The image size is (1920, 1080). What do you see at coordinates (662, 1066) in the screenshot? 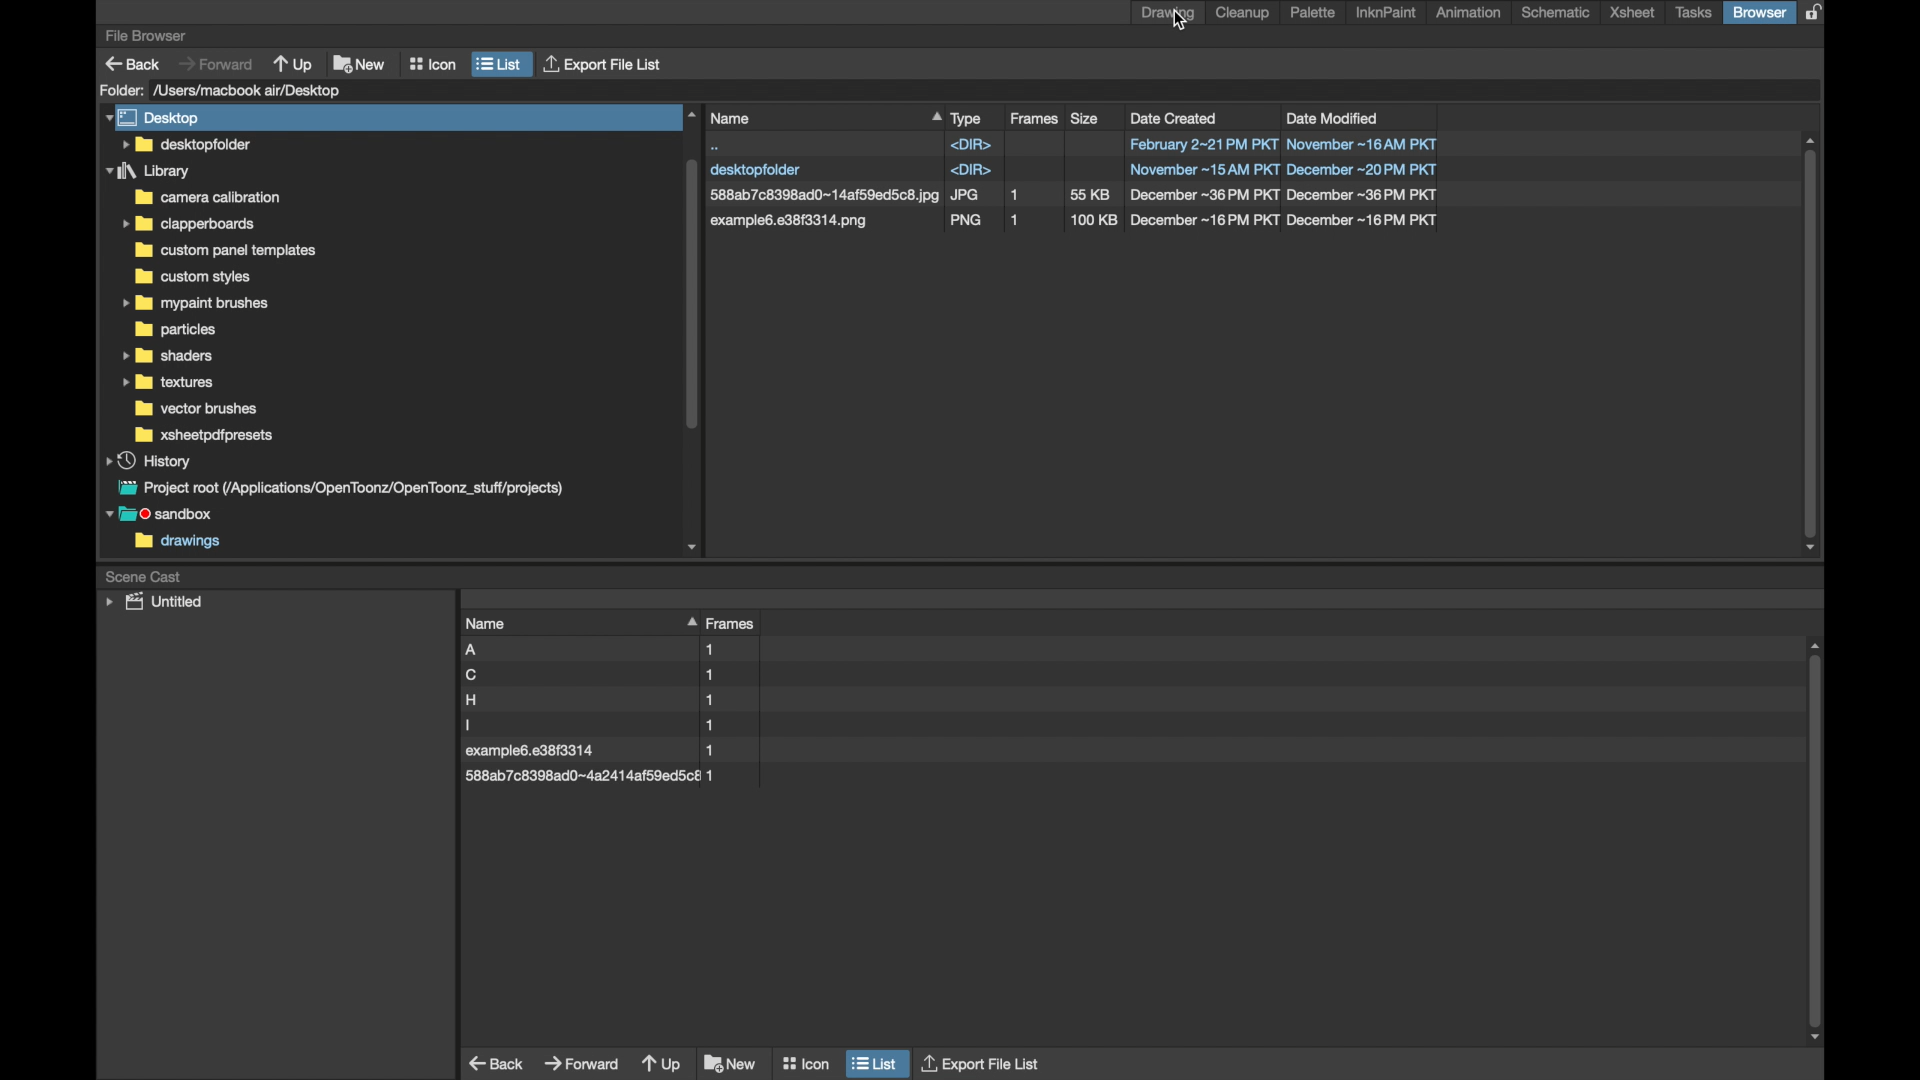
I see `up` at bounding box center [662, 1066].